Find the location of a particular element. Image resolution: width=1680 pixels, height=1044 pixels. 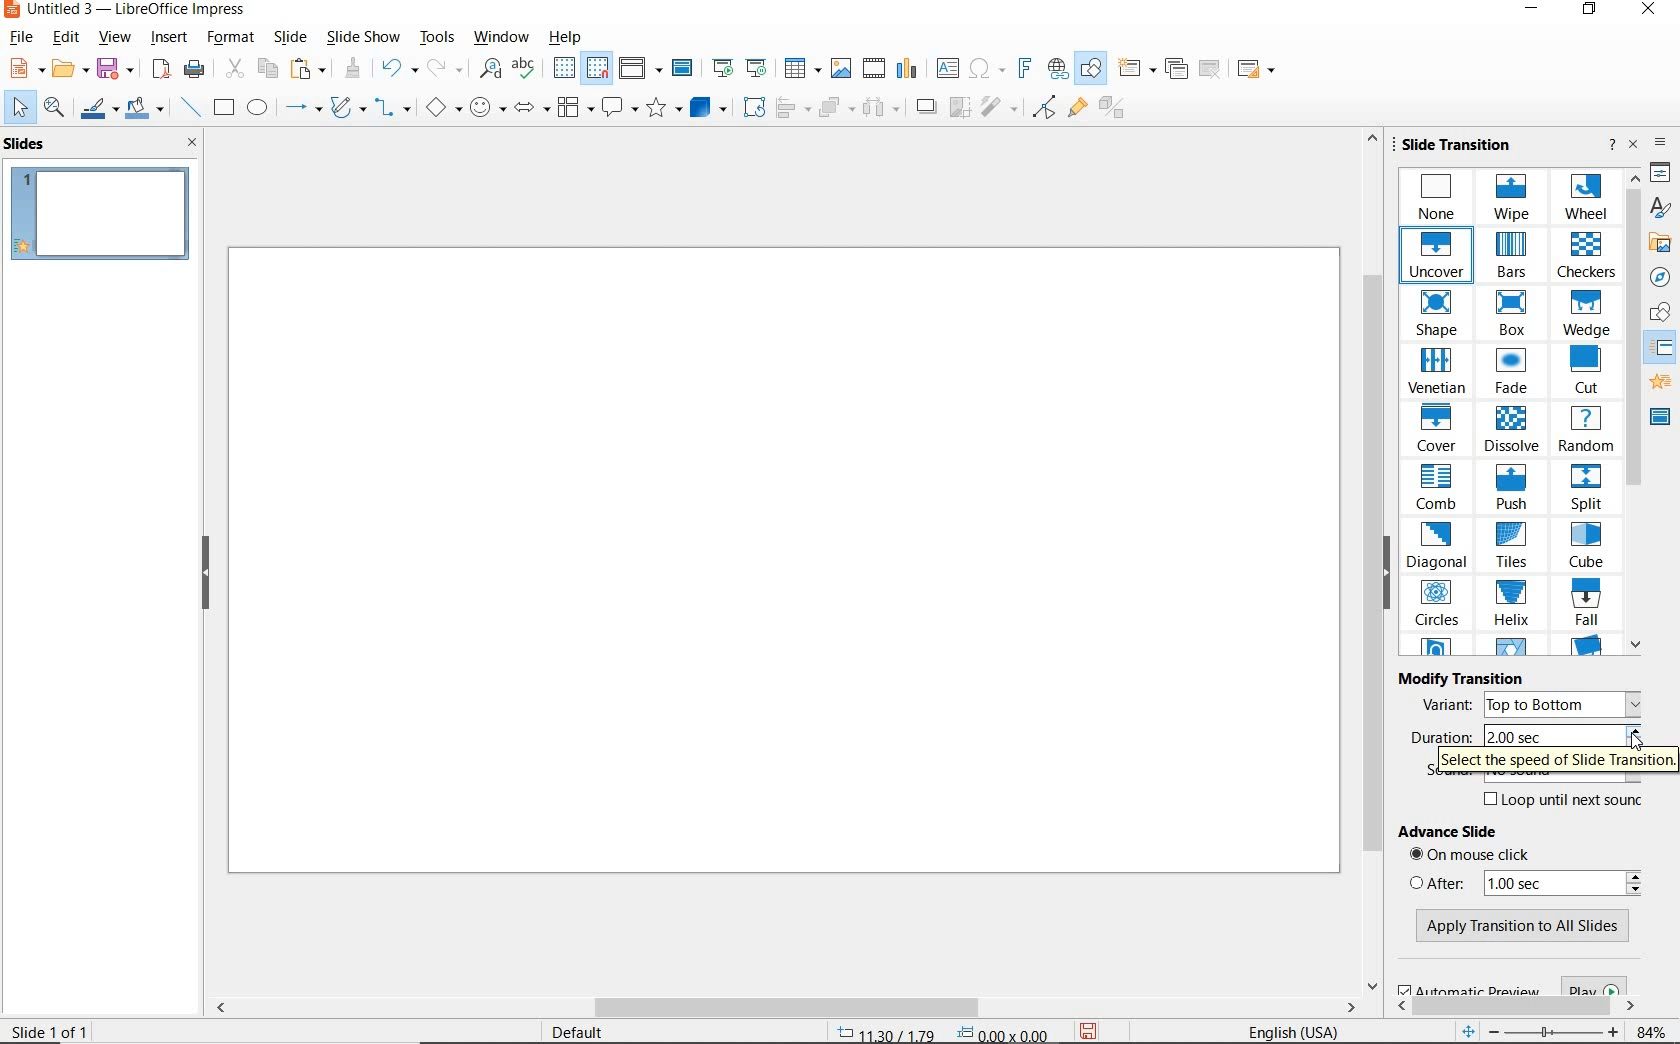

INSERT TEXT BOX is located at coordinates (947, 69).